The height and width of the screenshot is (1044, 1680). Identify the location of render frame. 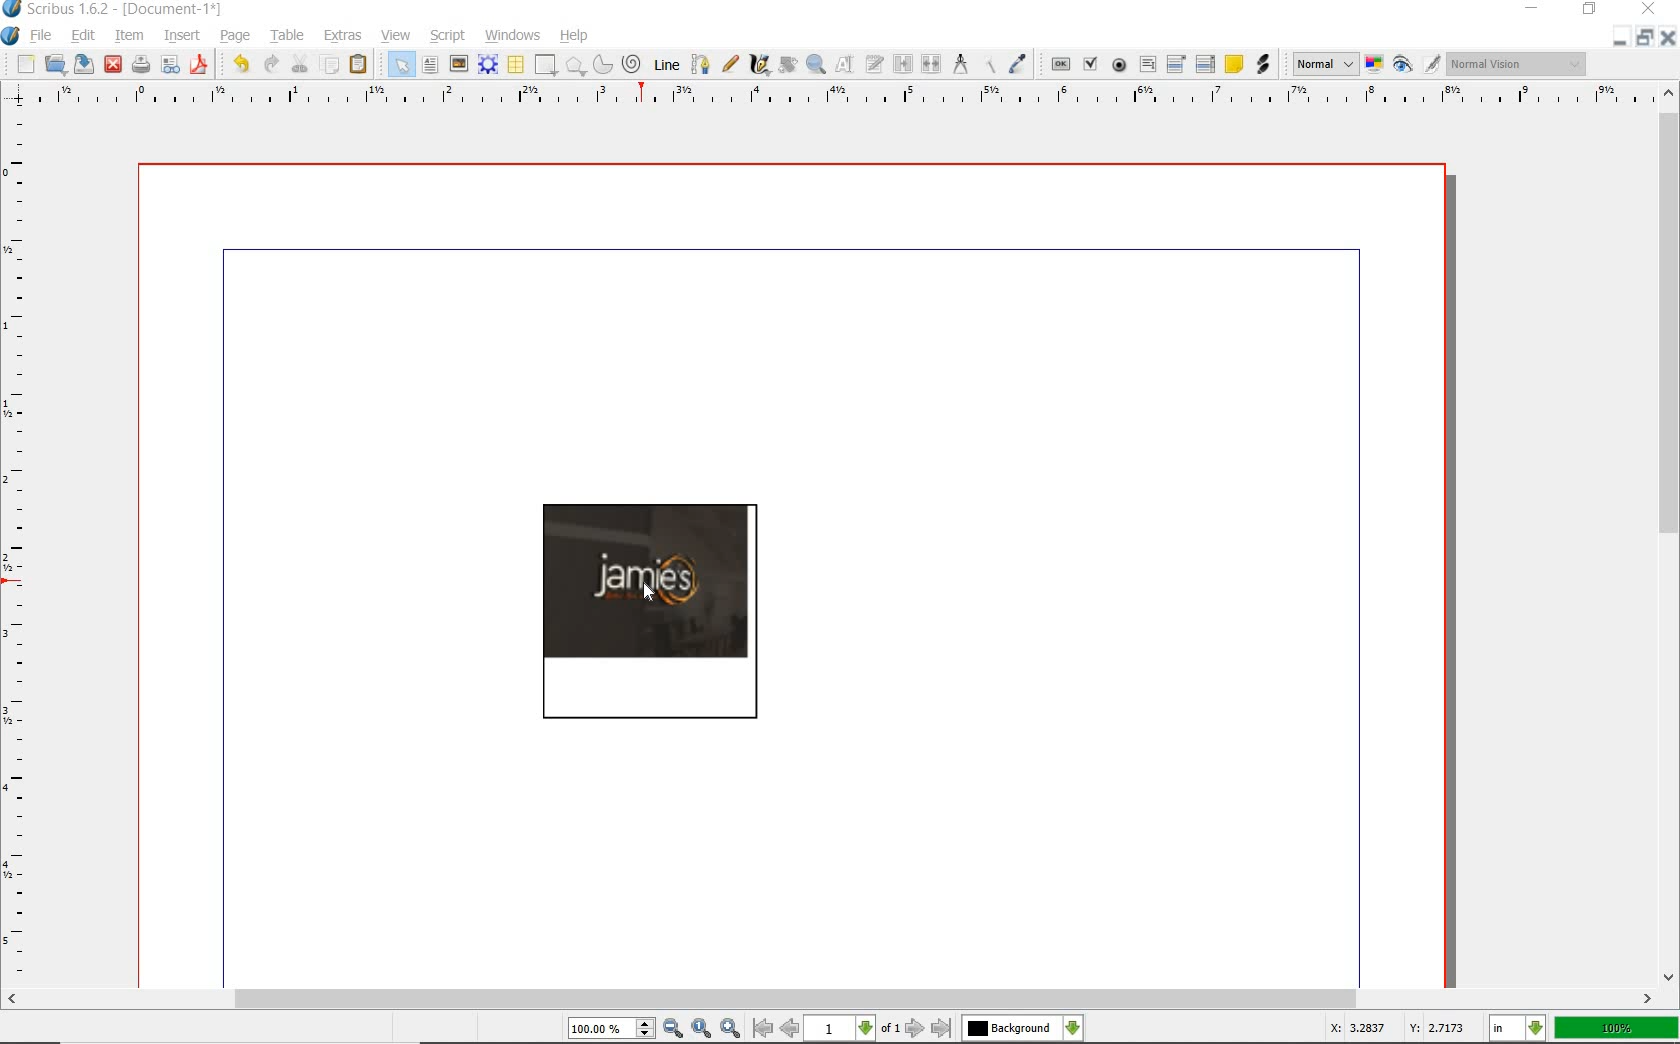
(487, 65).